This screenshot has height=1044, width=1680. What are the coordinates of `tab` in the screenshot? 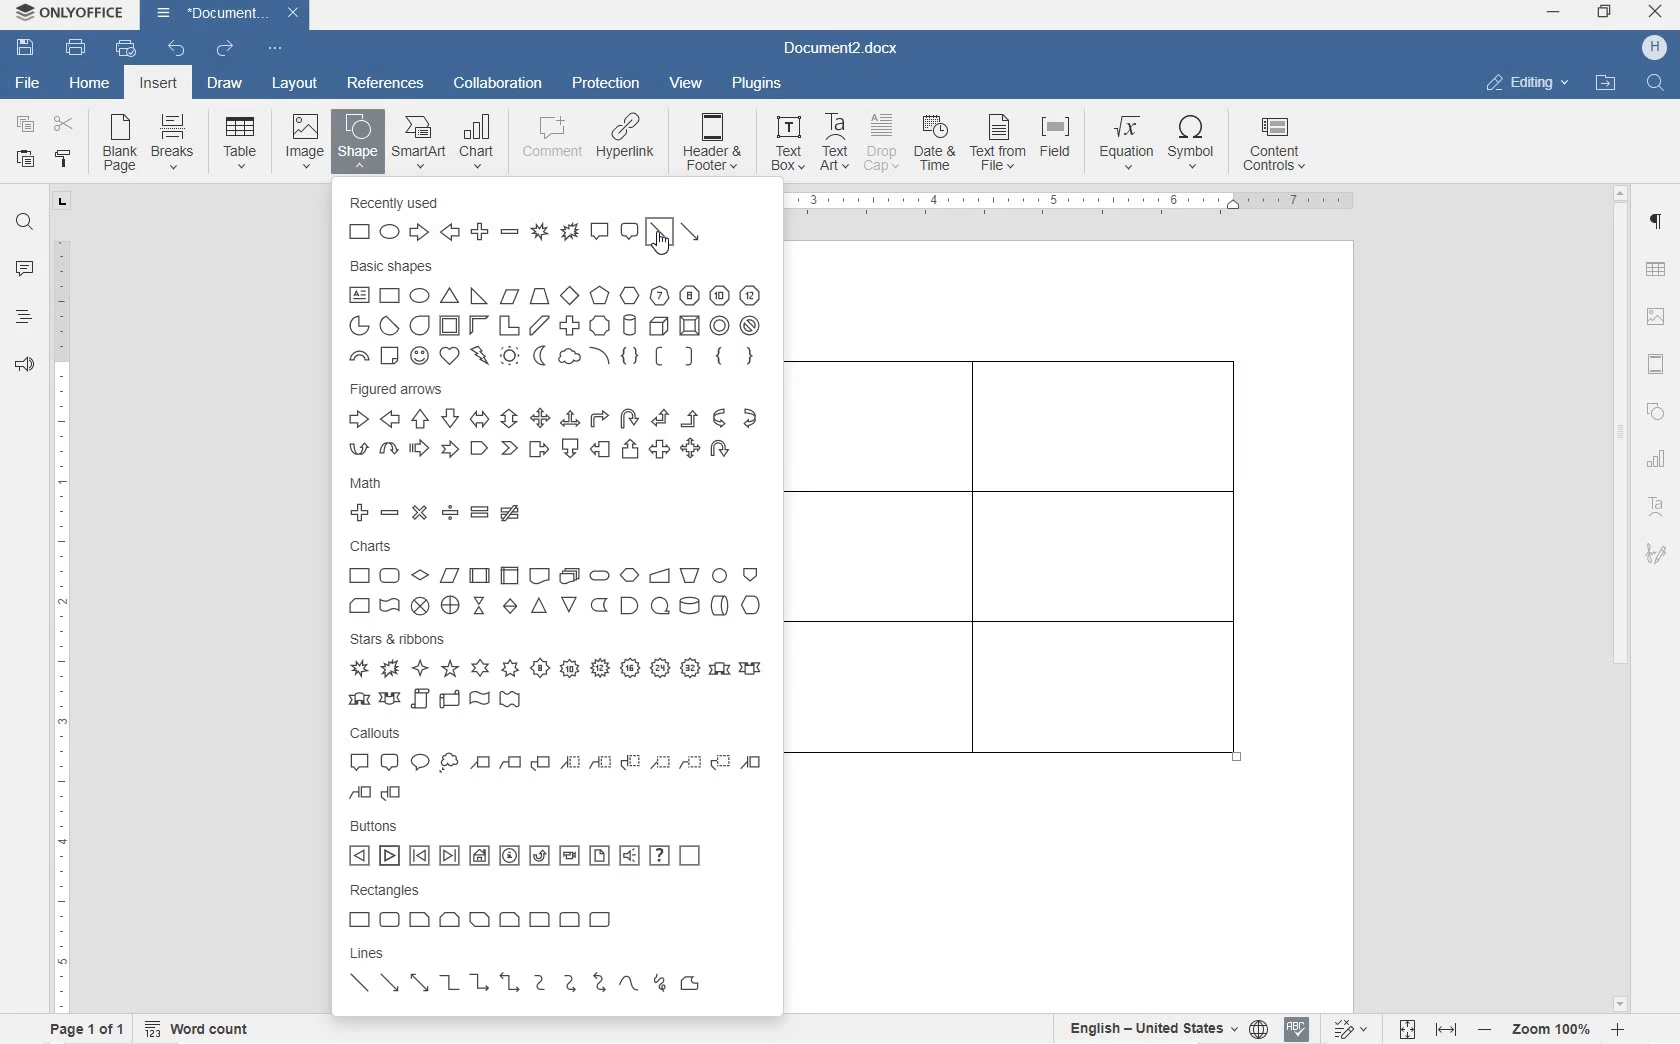 It's located at (64, 204).